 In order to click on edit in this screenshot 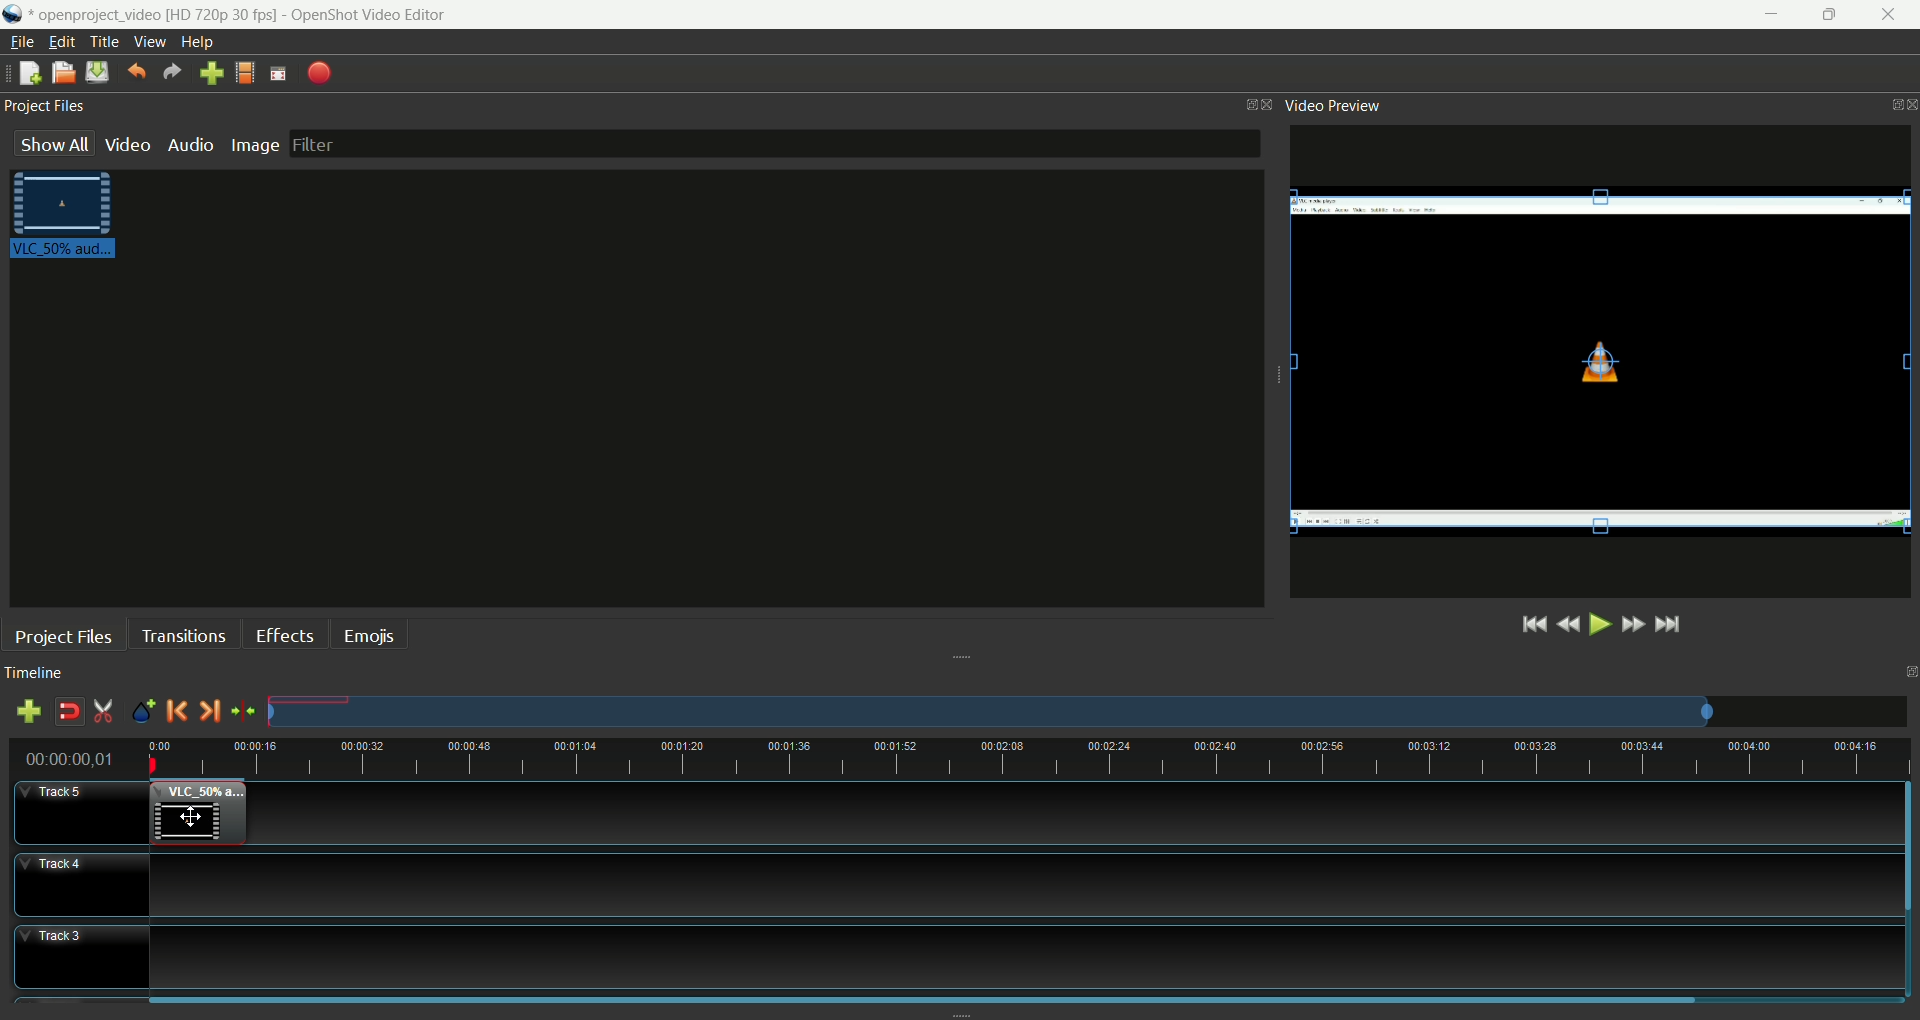, I will do `click(59, 42)`.